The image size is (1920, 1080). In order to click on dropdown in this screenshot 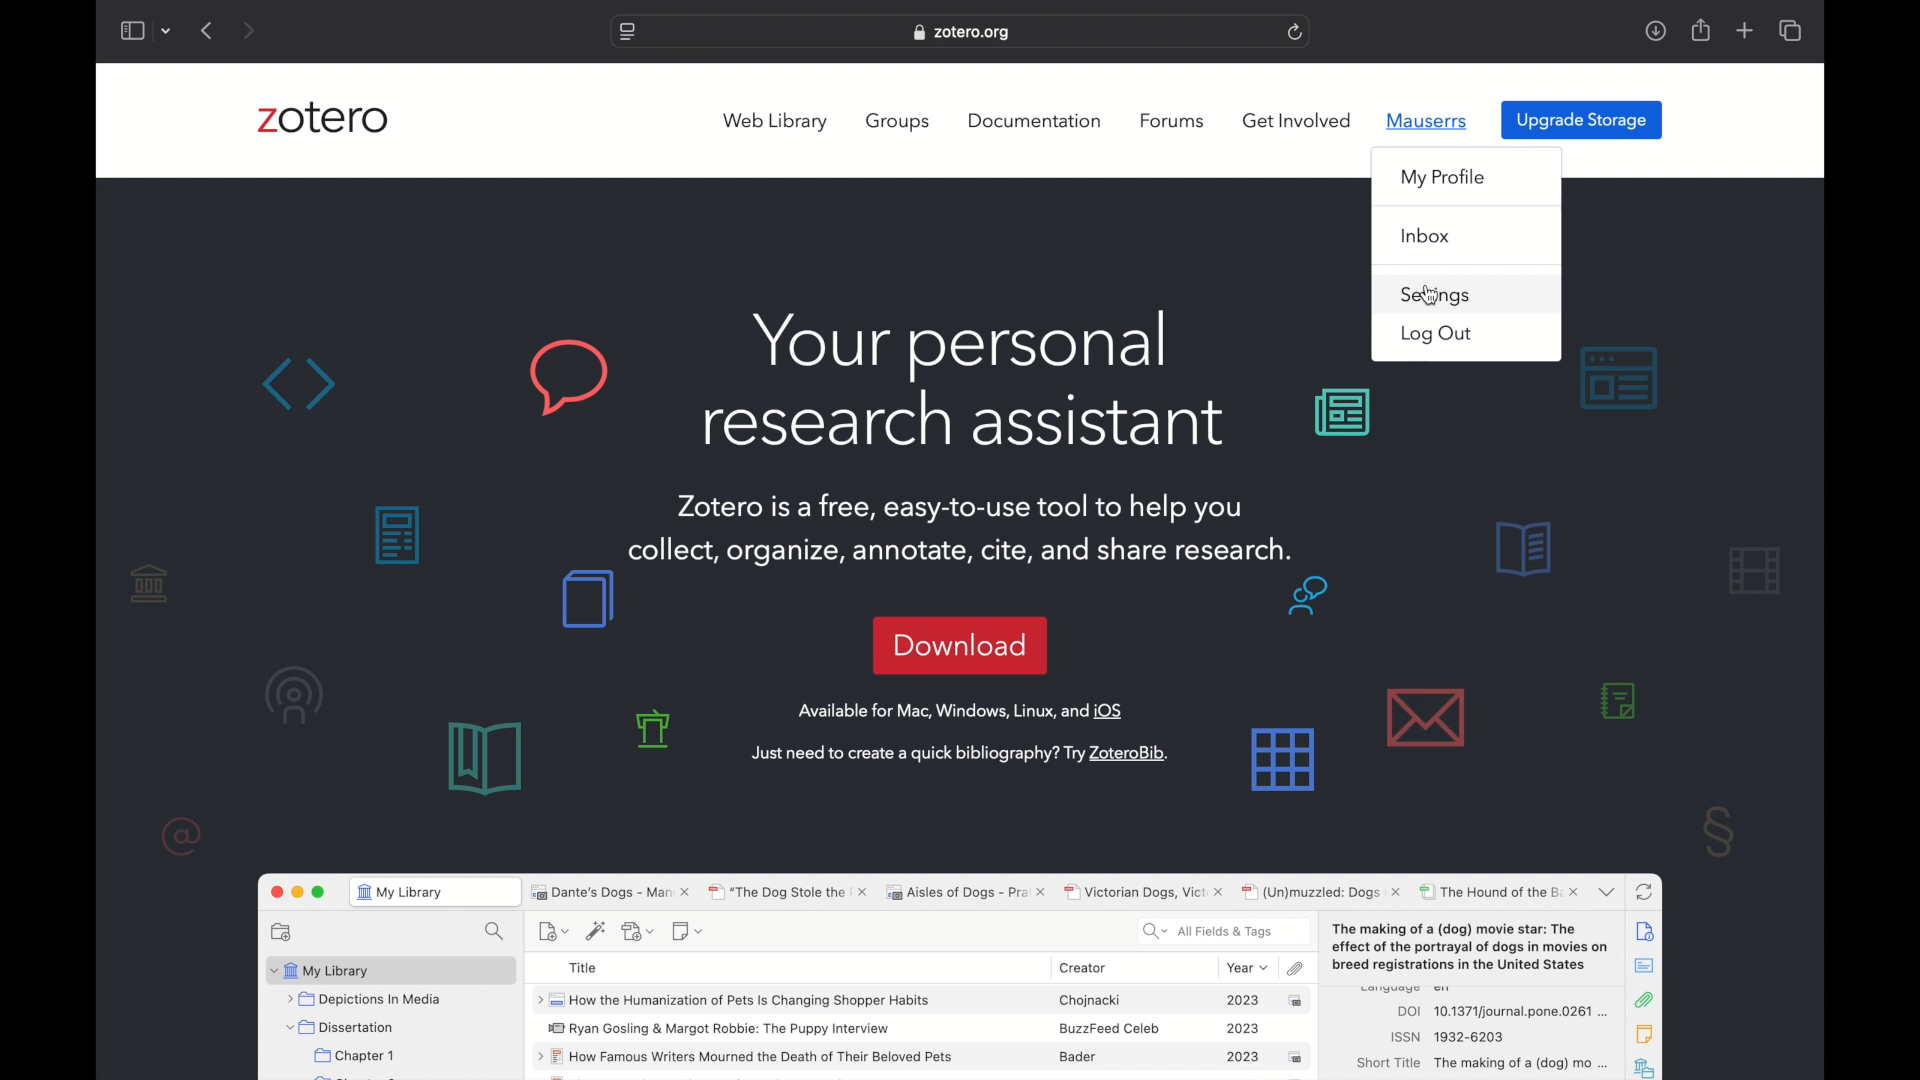, I will do `click(169, 30)`.